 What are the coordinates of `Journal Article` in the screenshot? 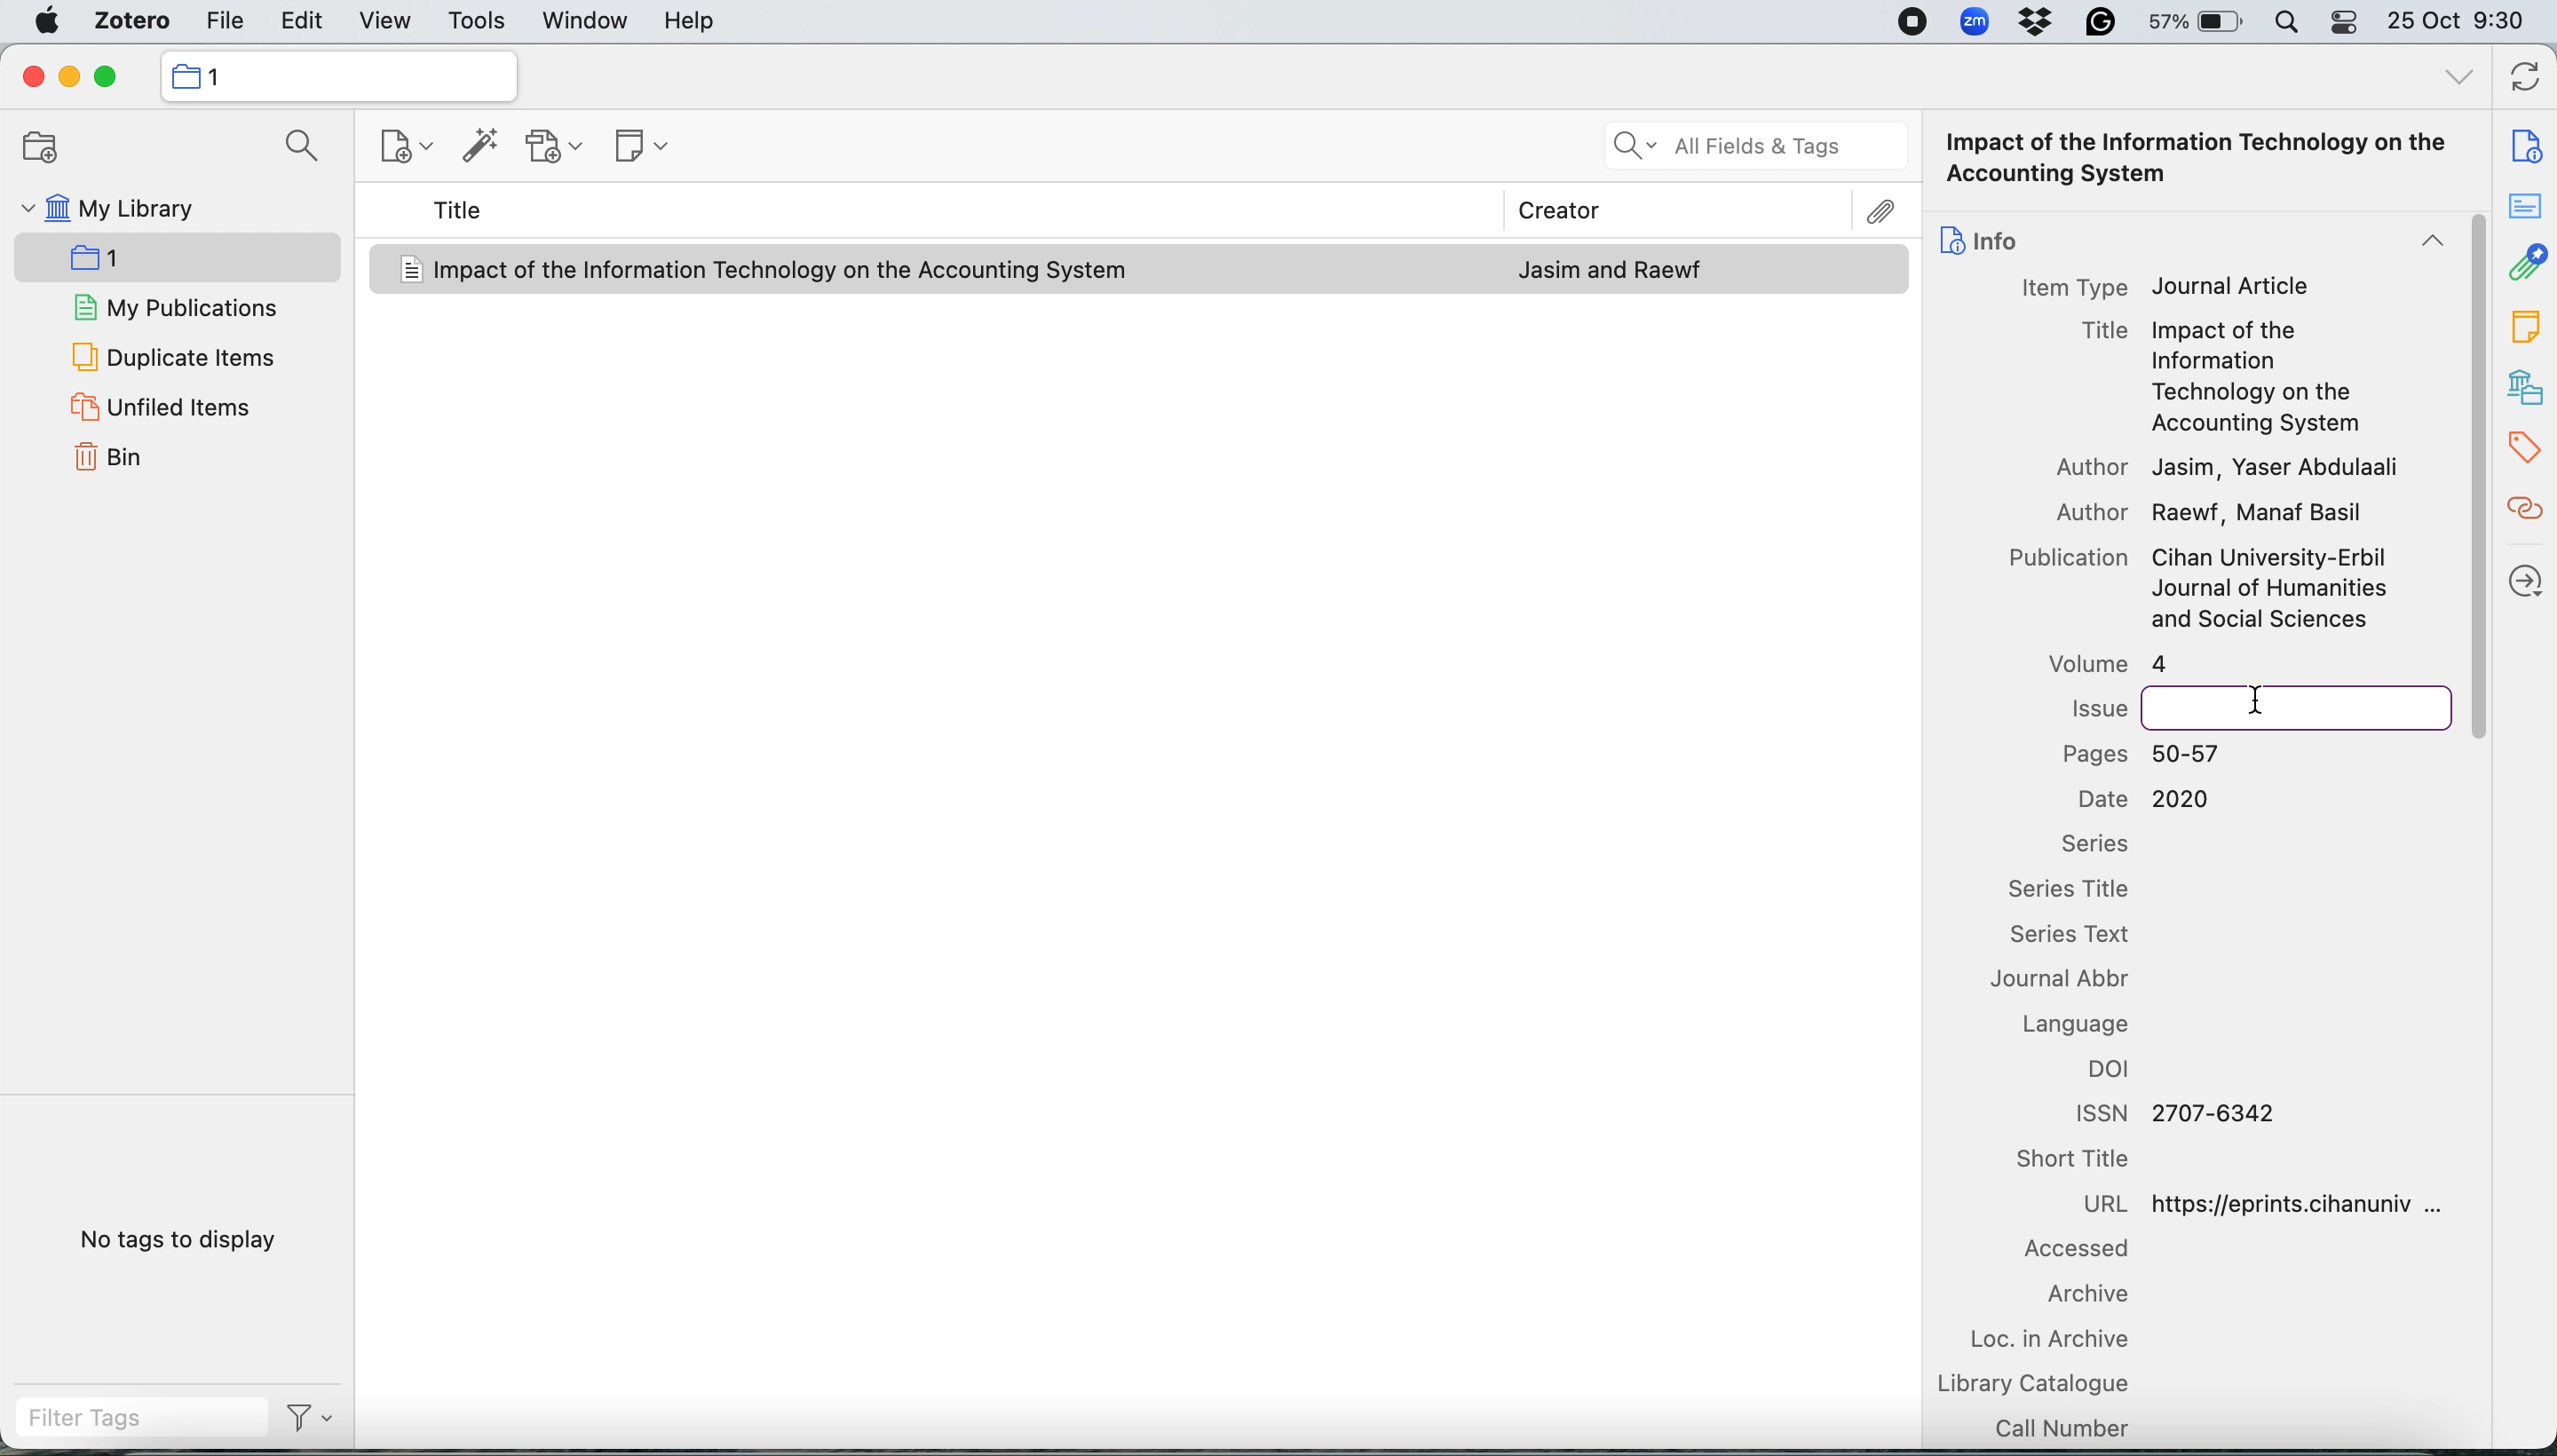 It's located at (2232, 286).